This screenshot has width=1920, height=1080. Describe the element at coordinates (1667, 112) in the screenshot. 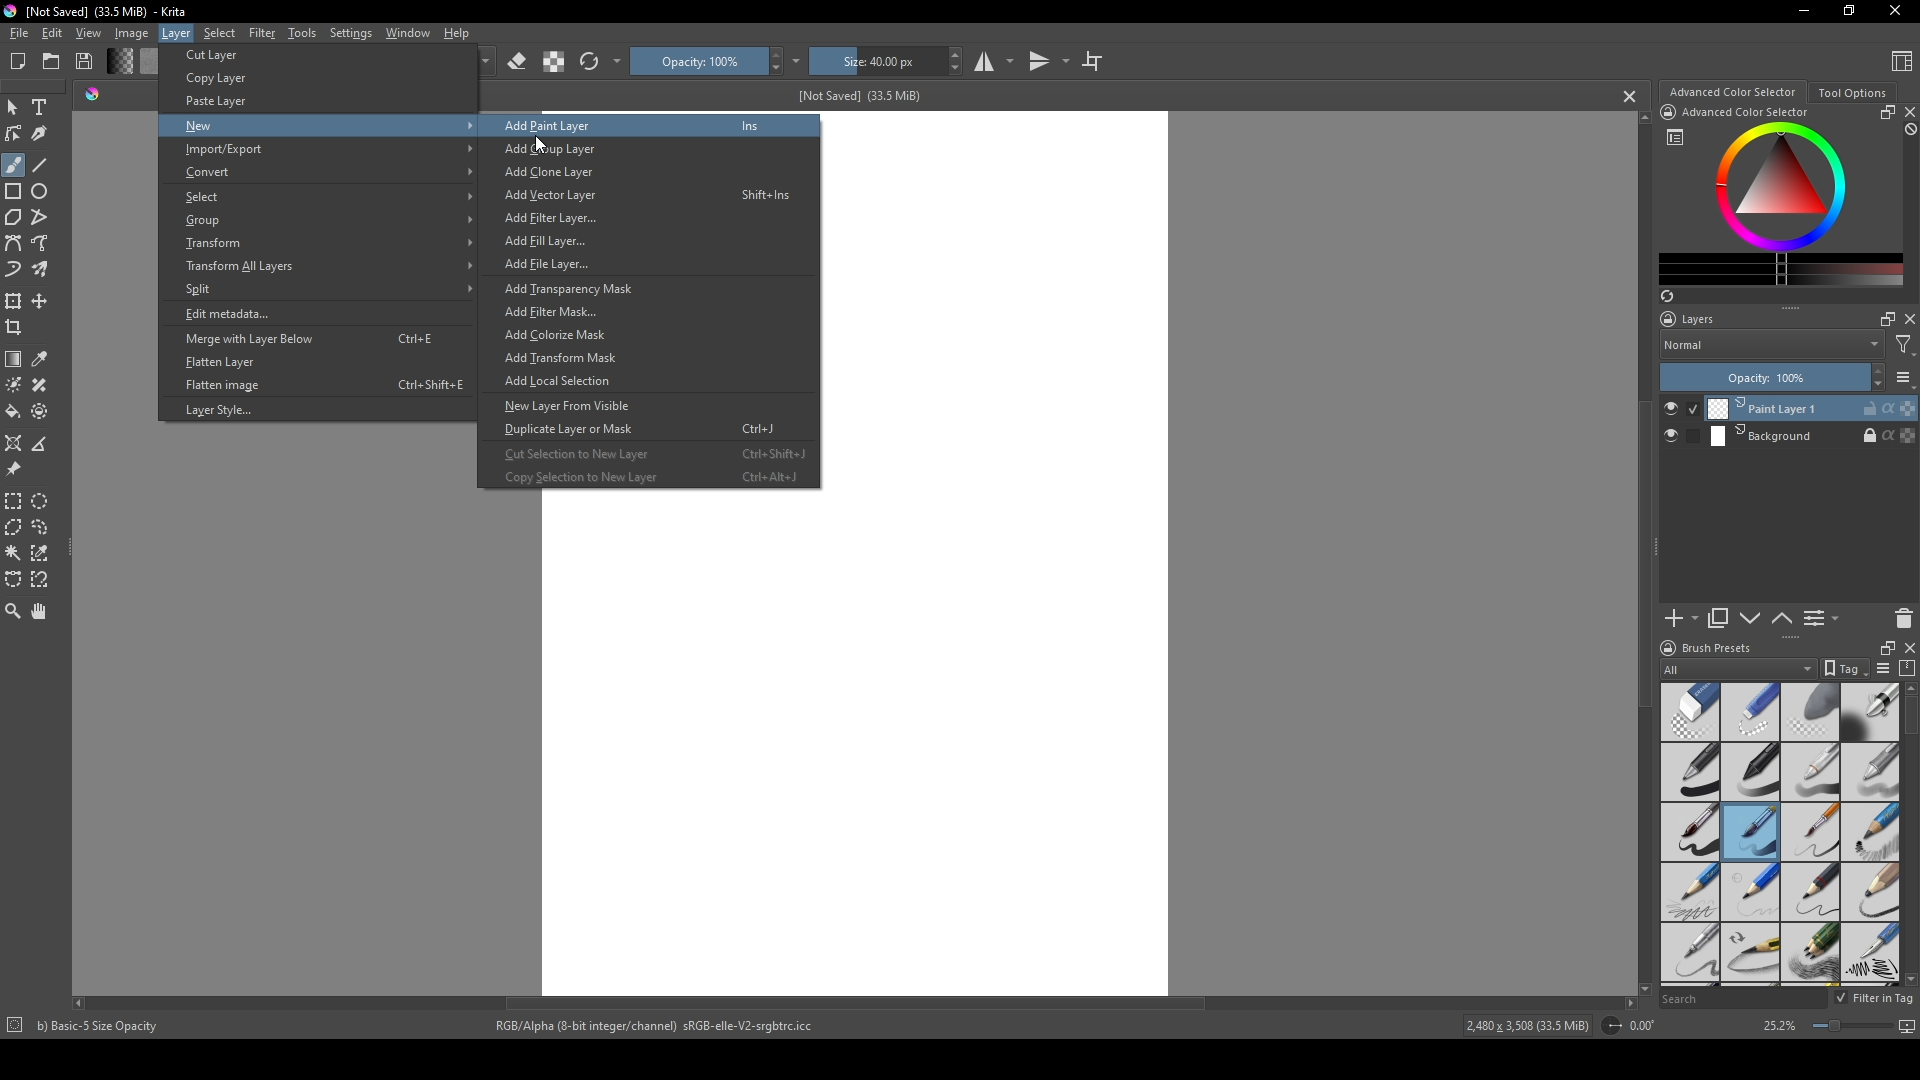

I see `icon` at that location.